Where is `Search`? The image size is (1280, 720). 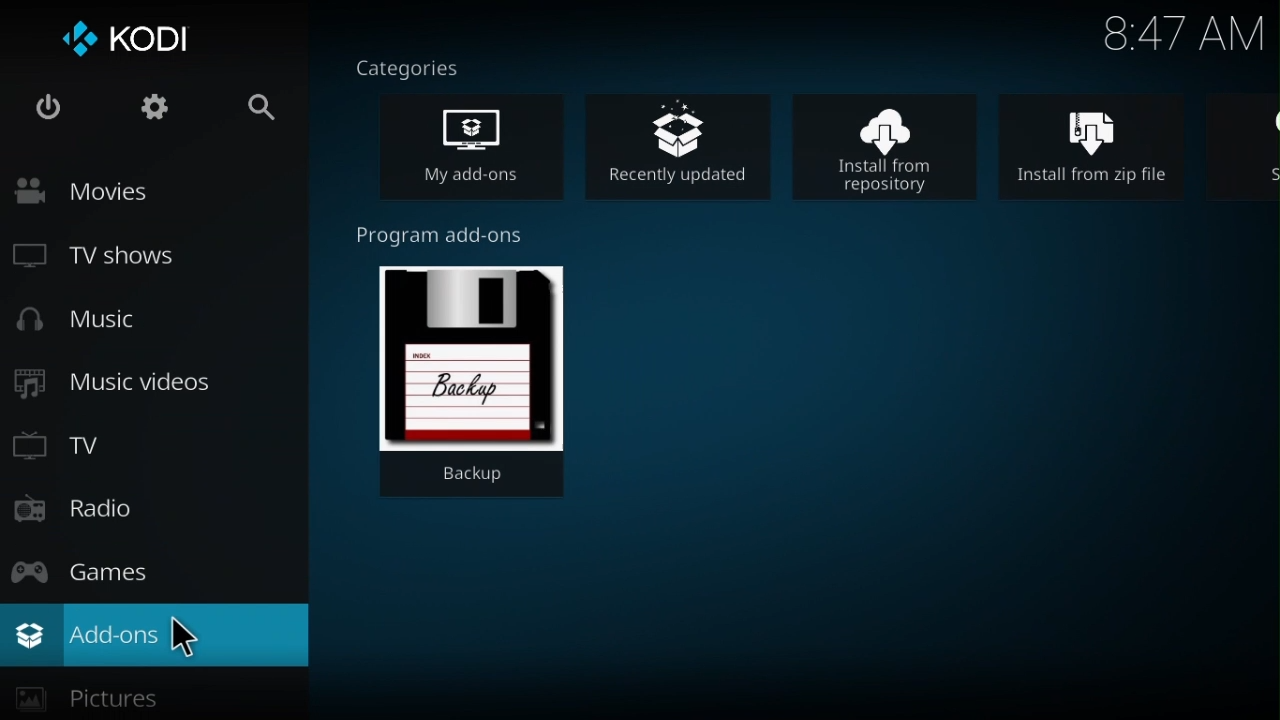
Search is located at coordinates (246, 110).